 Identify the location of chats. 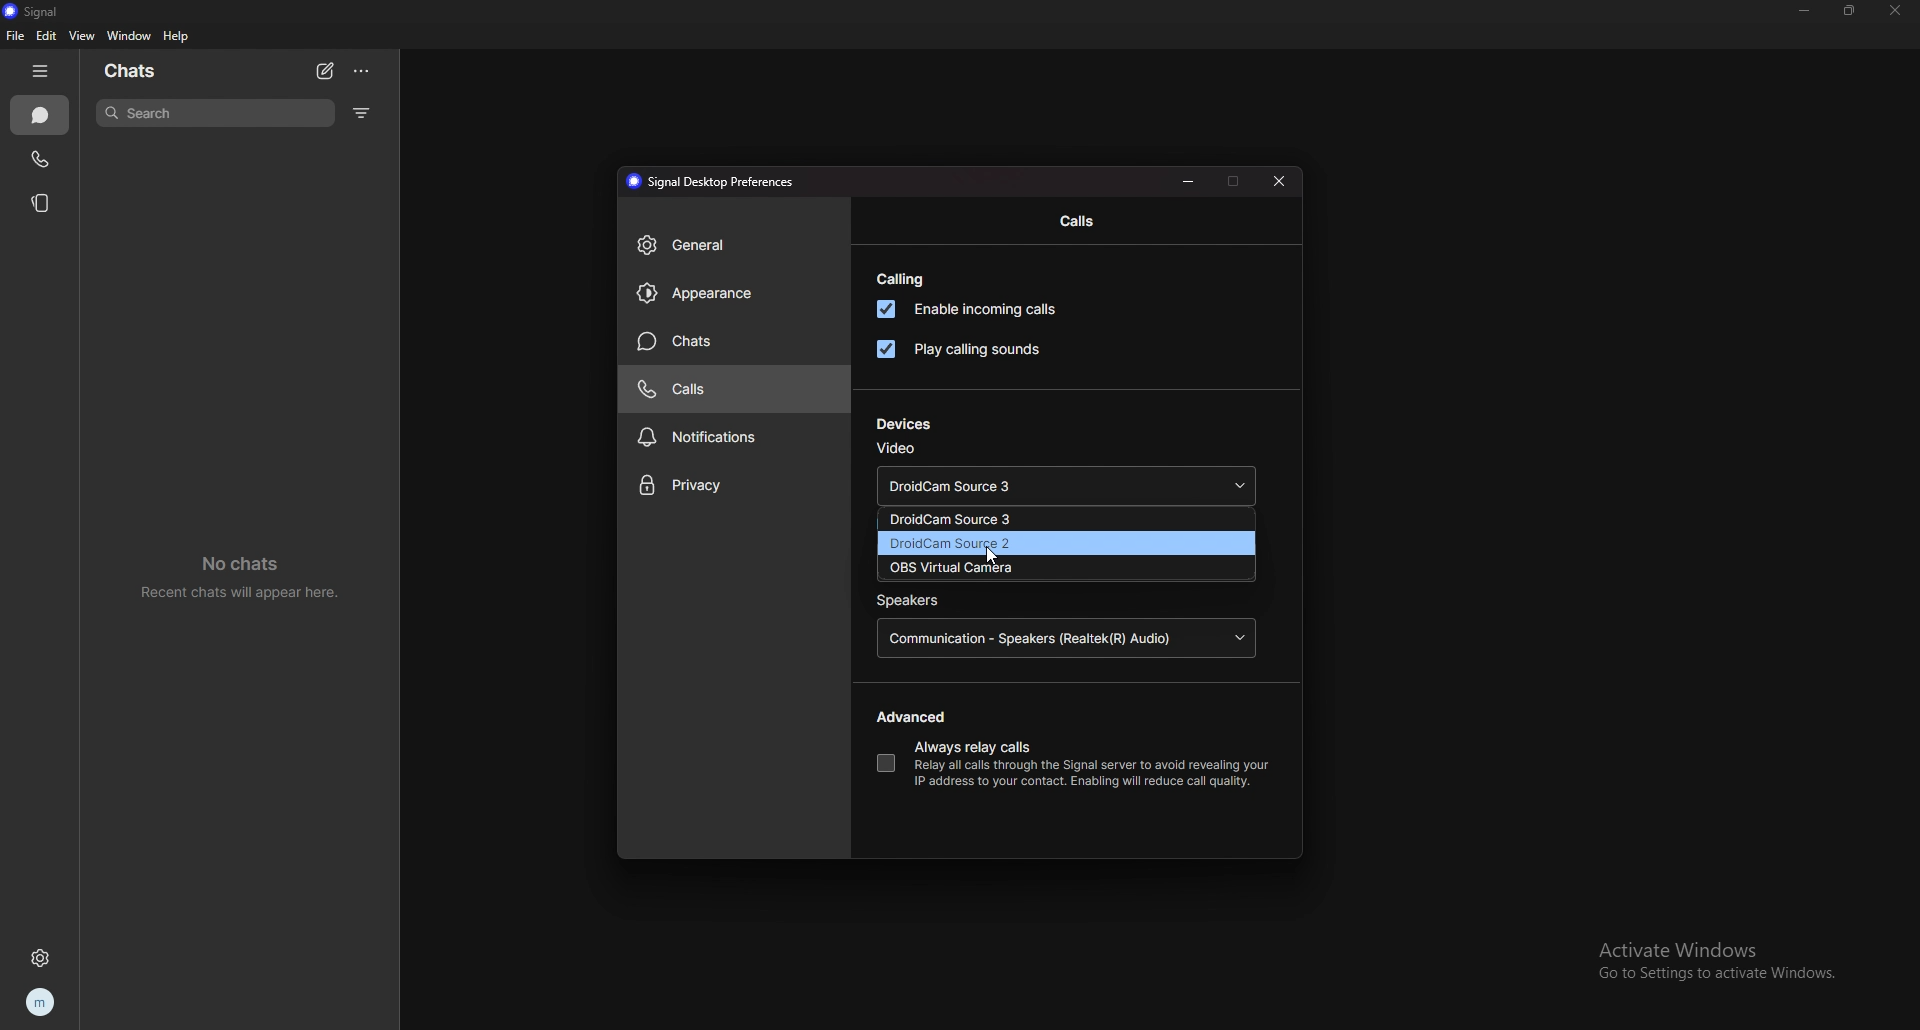
(735, 340).